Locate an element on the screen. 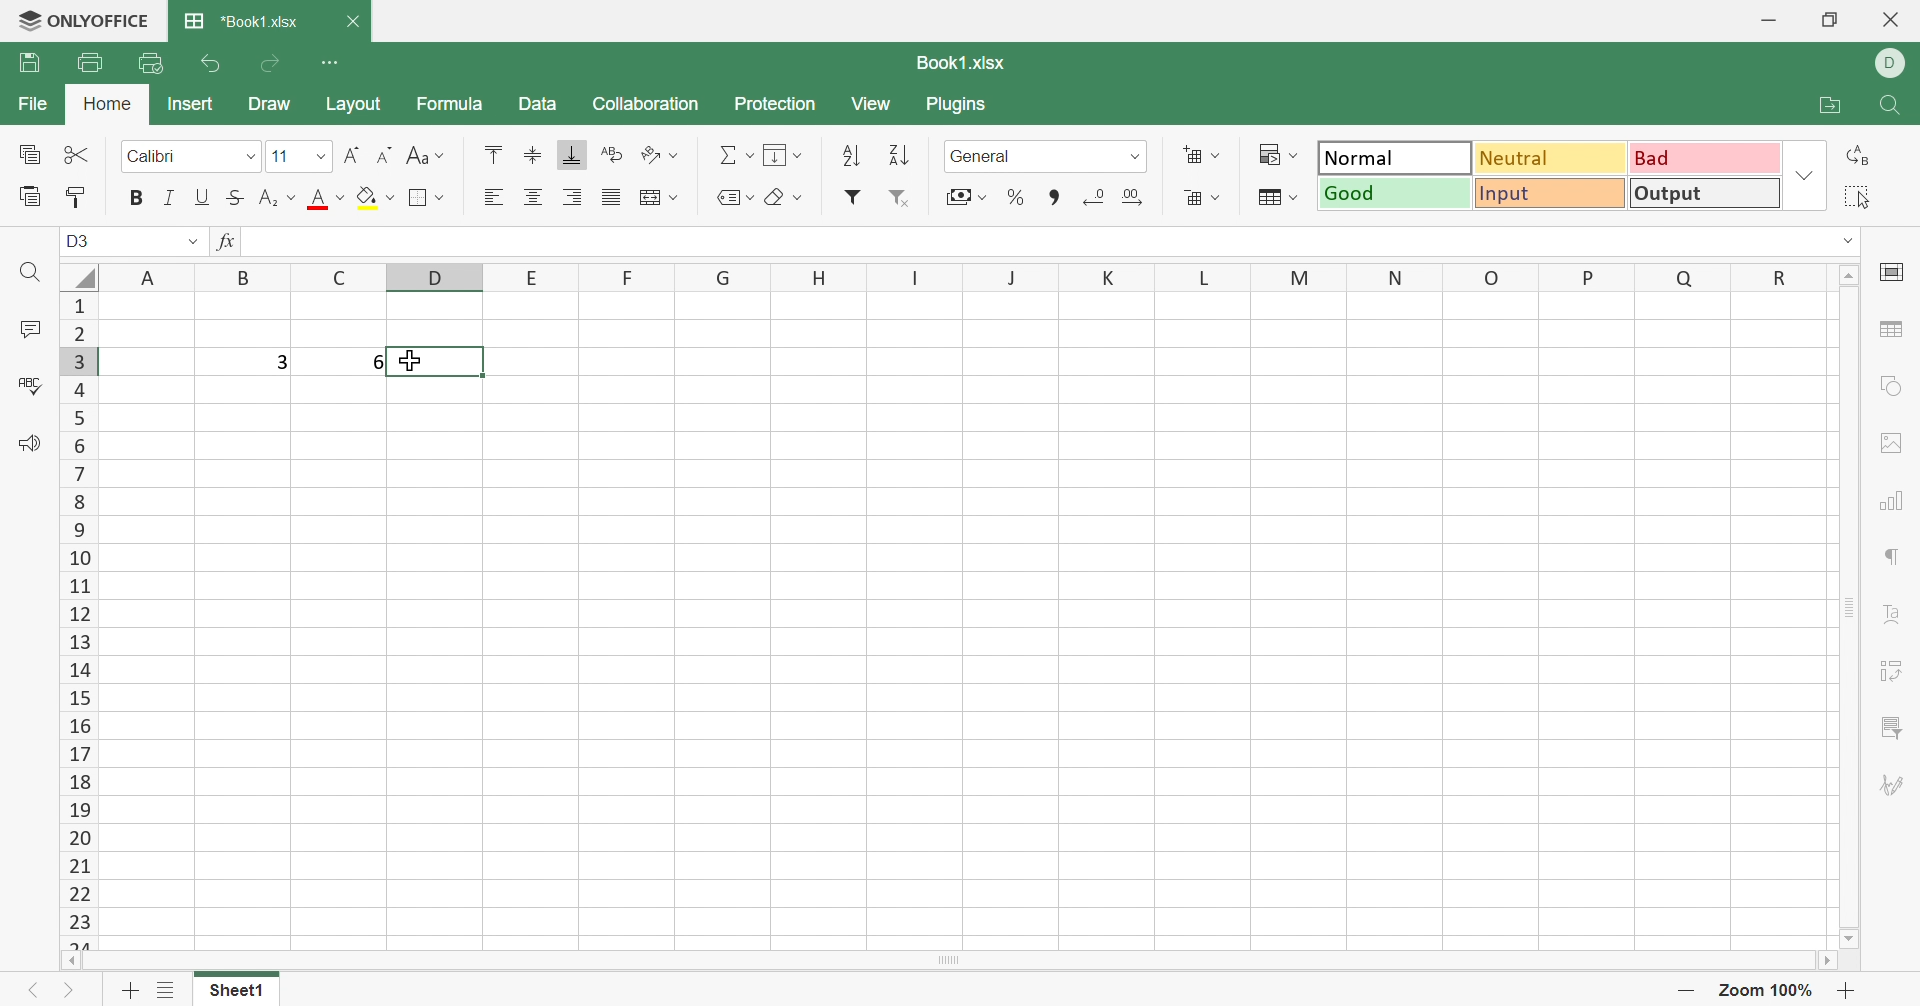  dROP DOWN is located at coordinates (1852, 242).